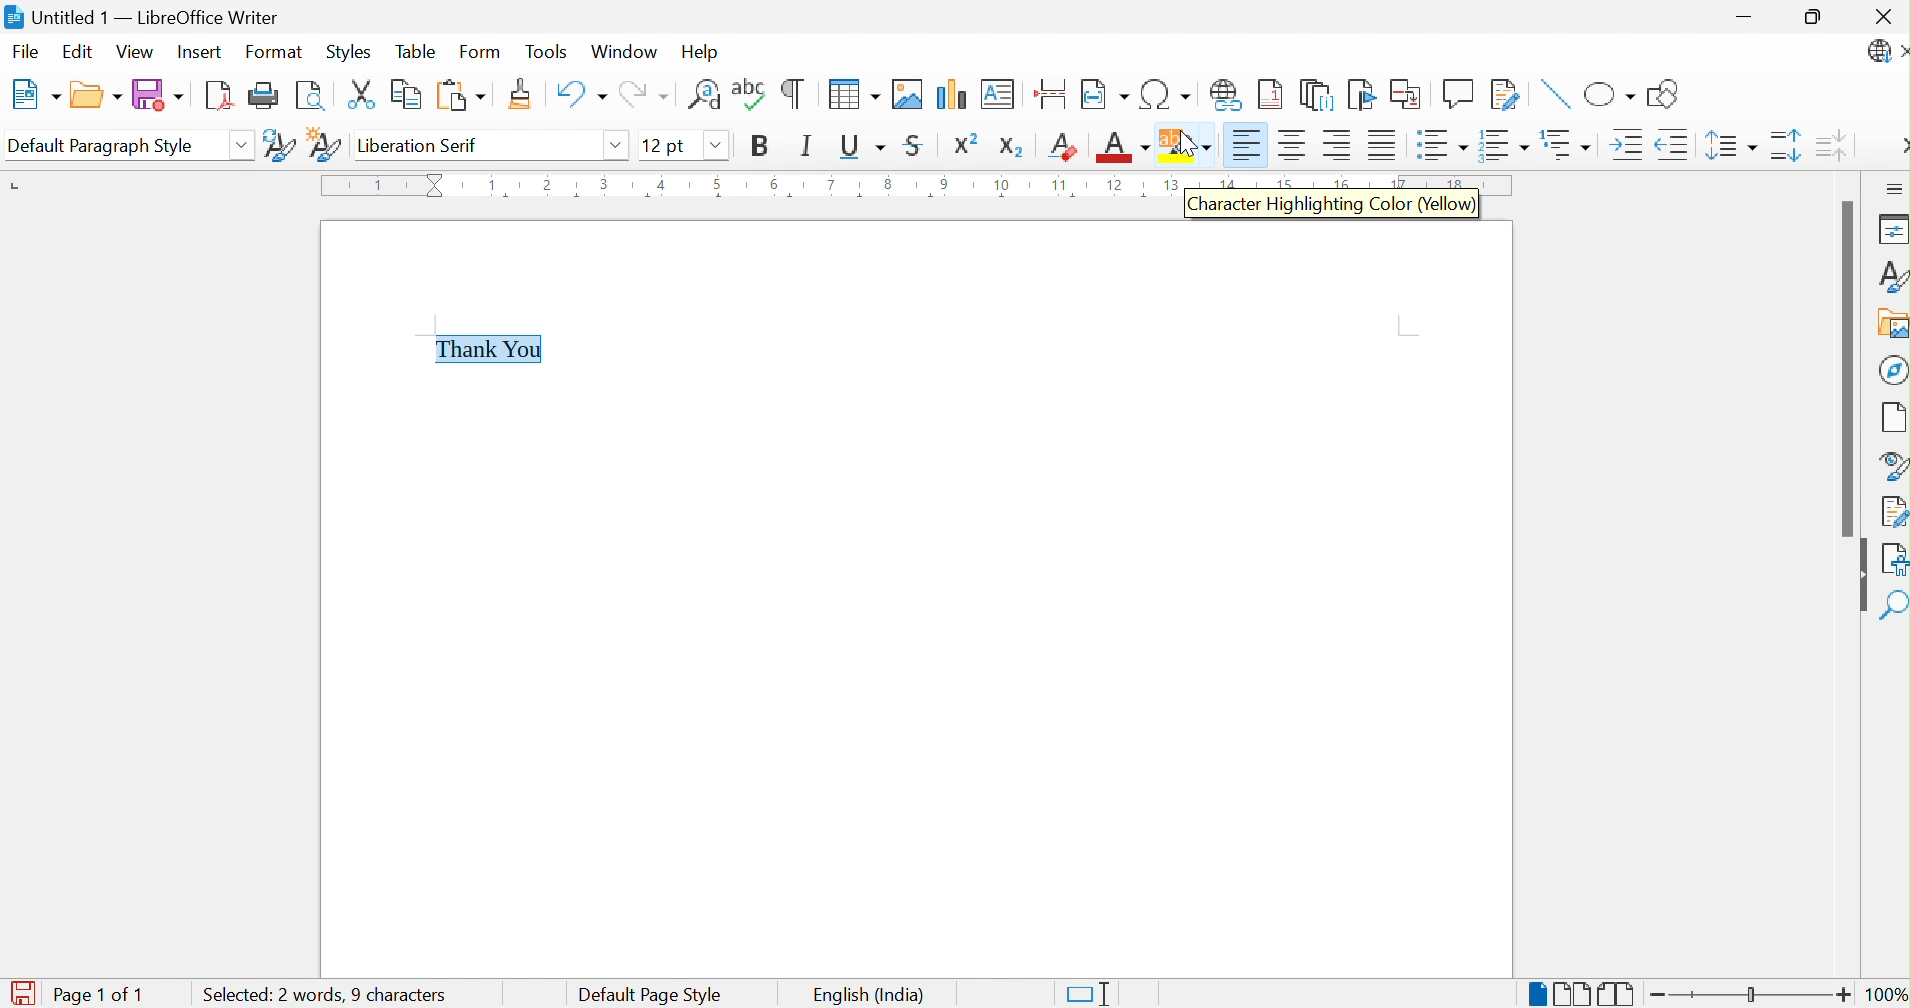 Image resolution: width=1910 pixels, height=1008 pixels. What do you see at coordinates (1886, 994) in the screenshot?
I see `100%` at bounding box center [1886, 994].